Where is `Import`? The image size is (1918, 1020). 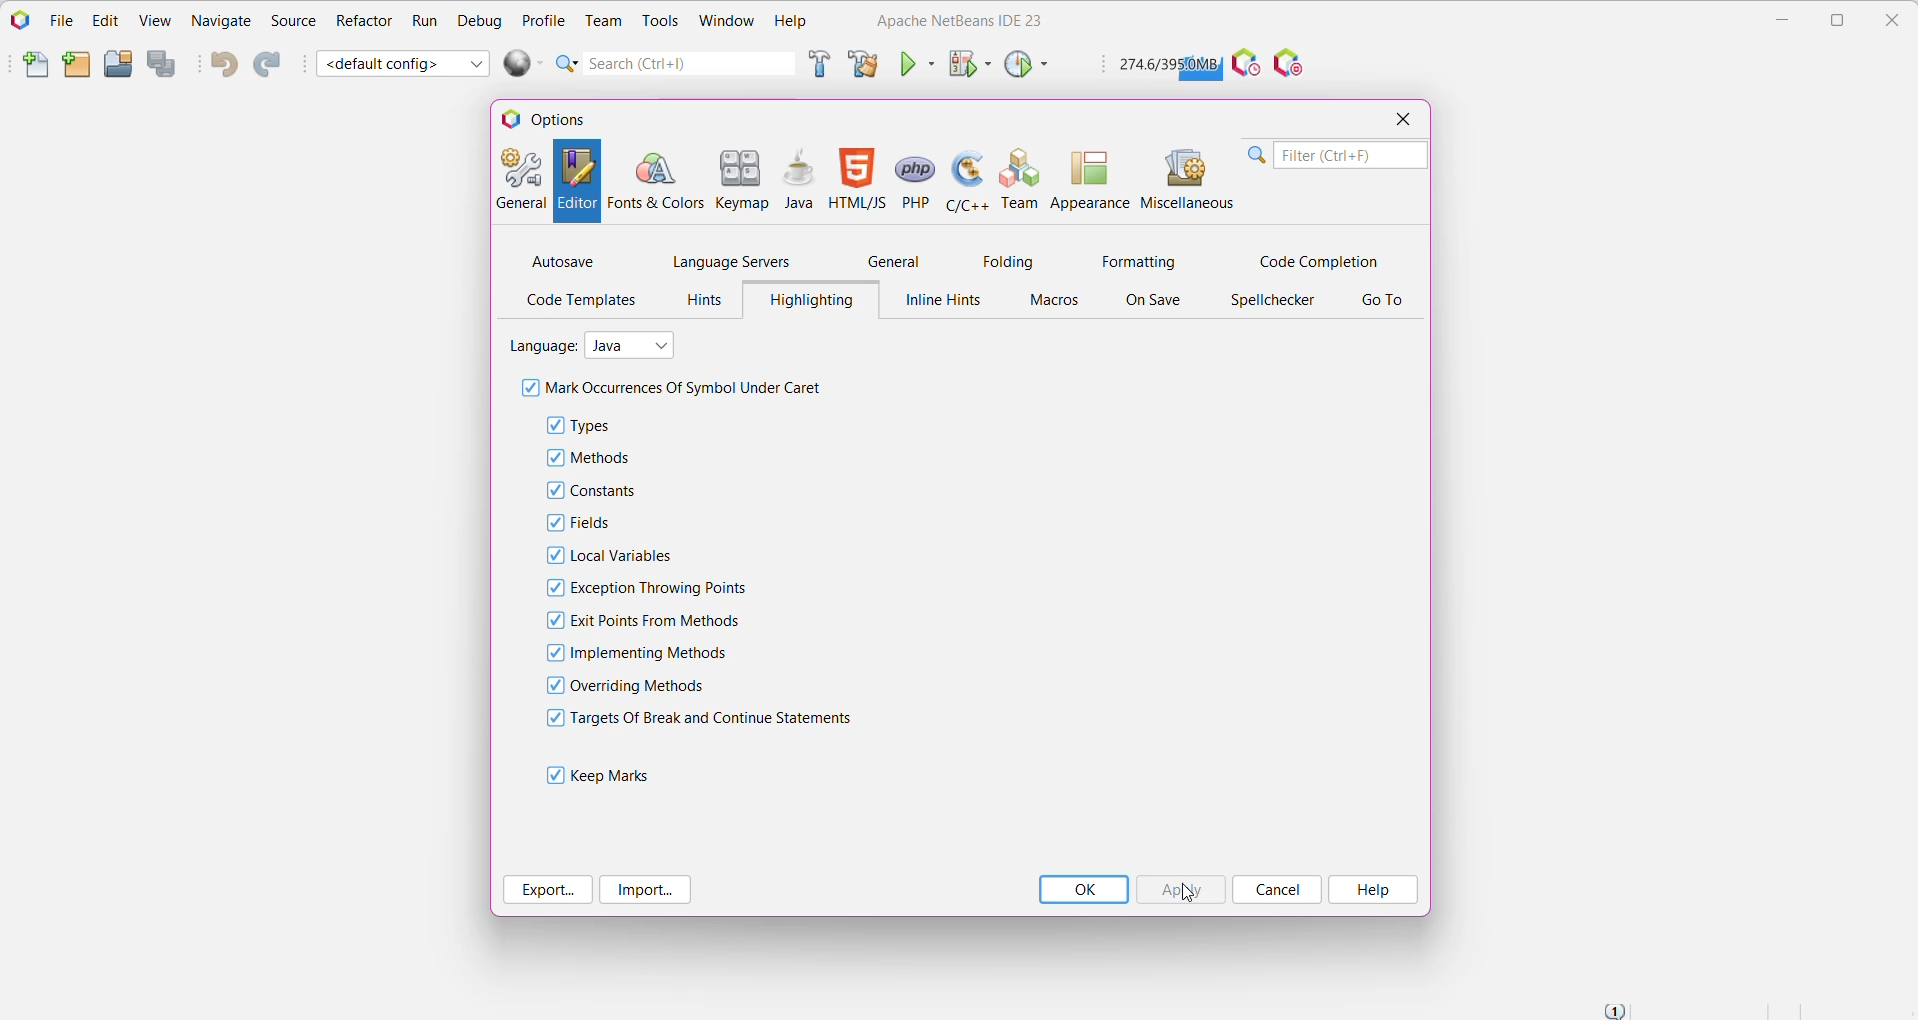 Import is located at coordinates (647, 889).